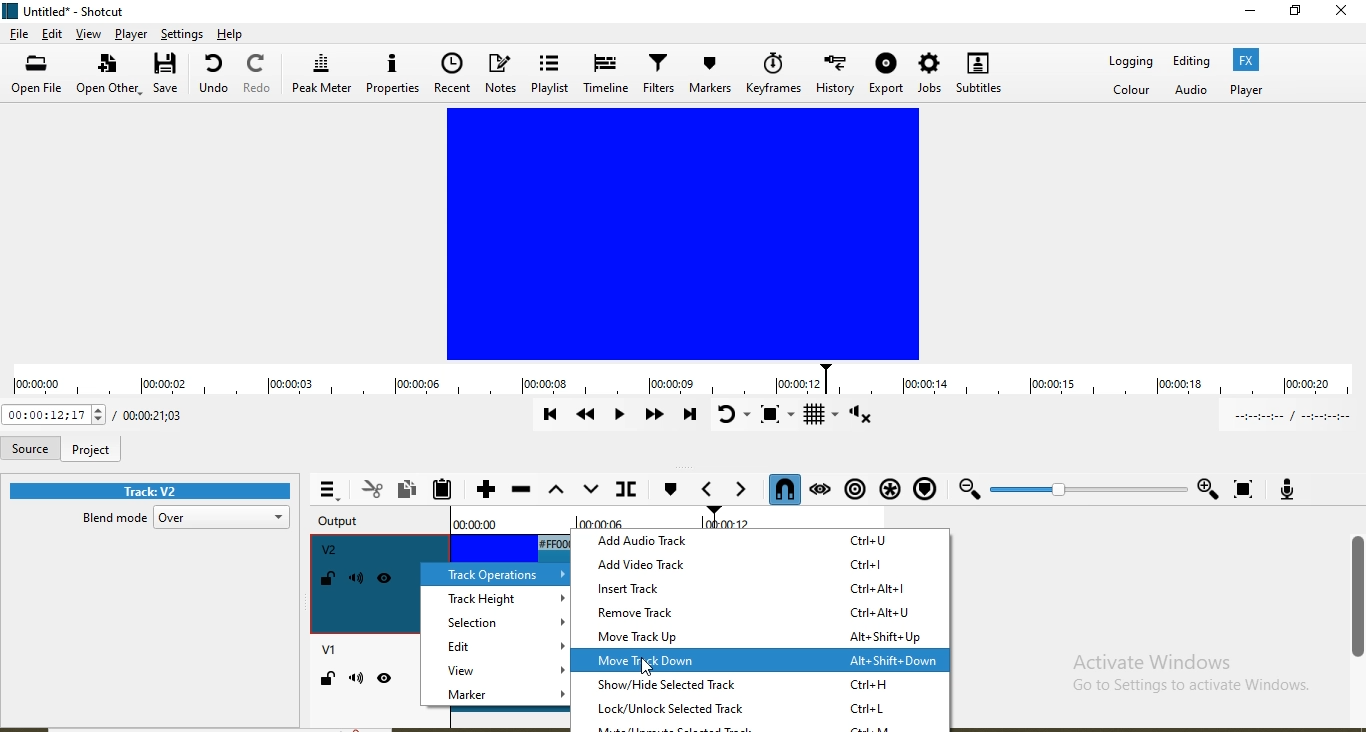 This screenshot has width=1366, height=732. What do you see at coordinates (1086, 489) in the screenshot?
I see `Zoom slider` at bounding box center [1086, 489].